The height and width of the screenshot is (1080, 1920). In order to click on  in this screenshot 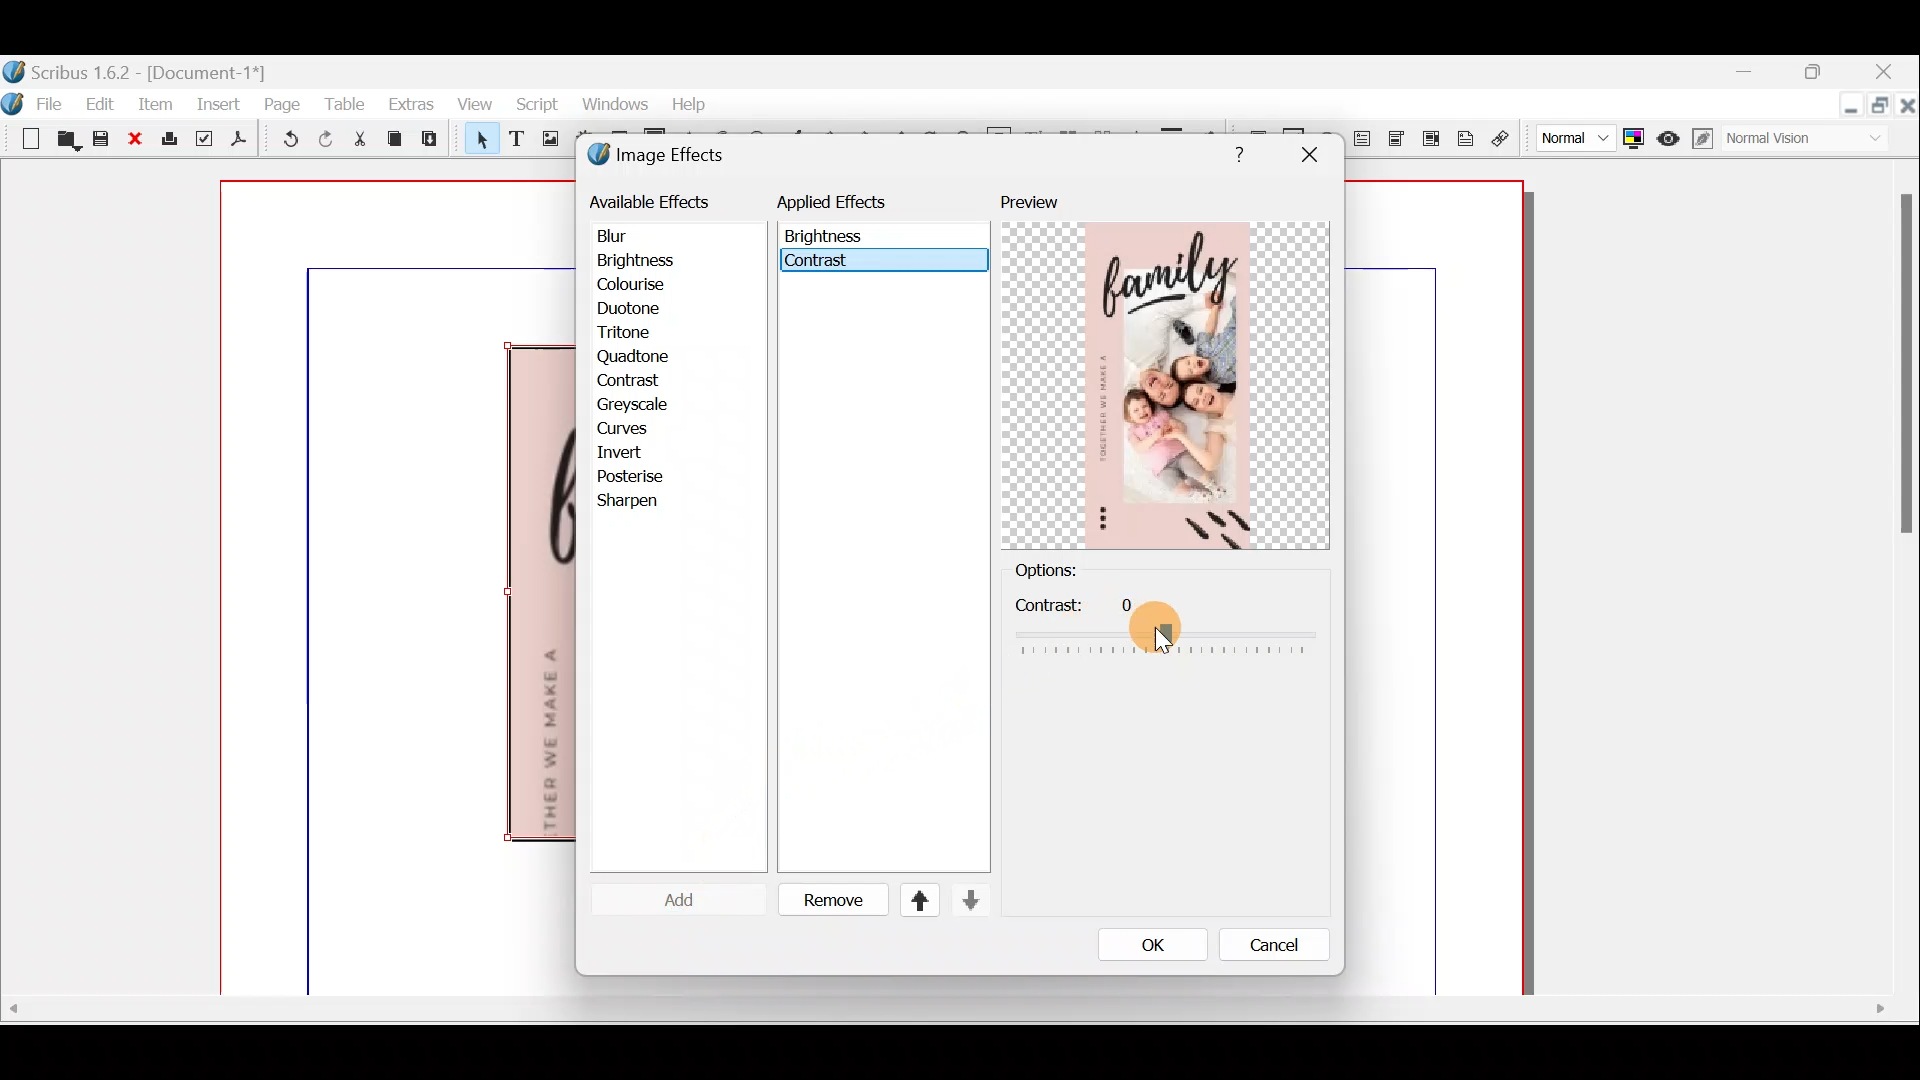, I will do `click(943, 1009)`.